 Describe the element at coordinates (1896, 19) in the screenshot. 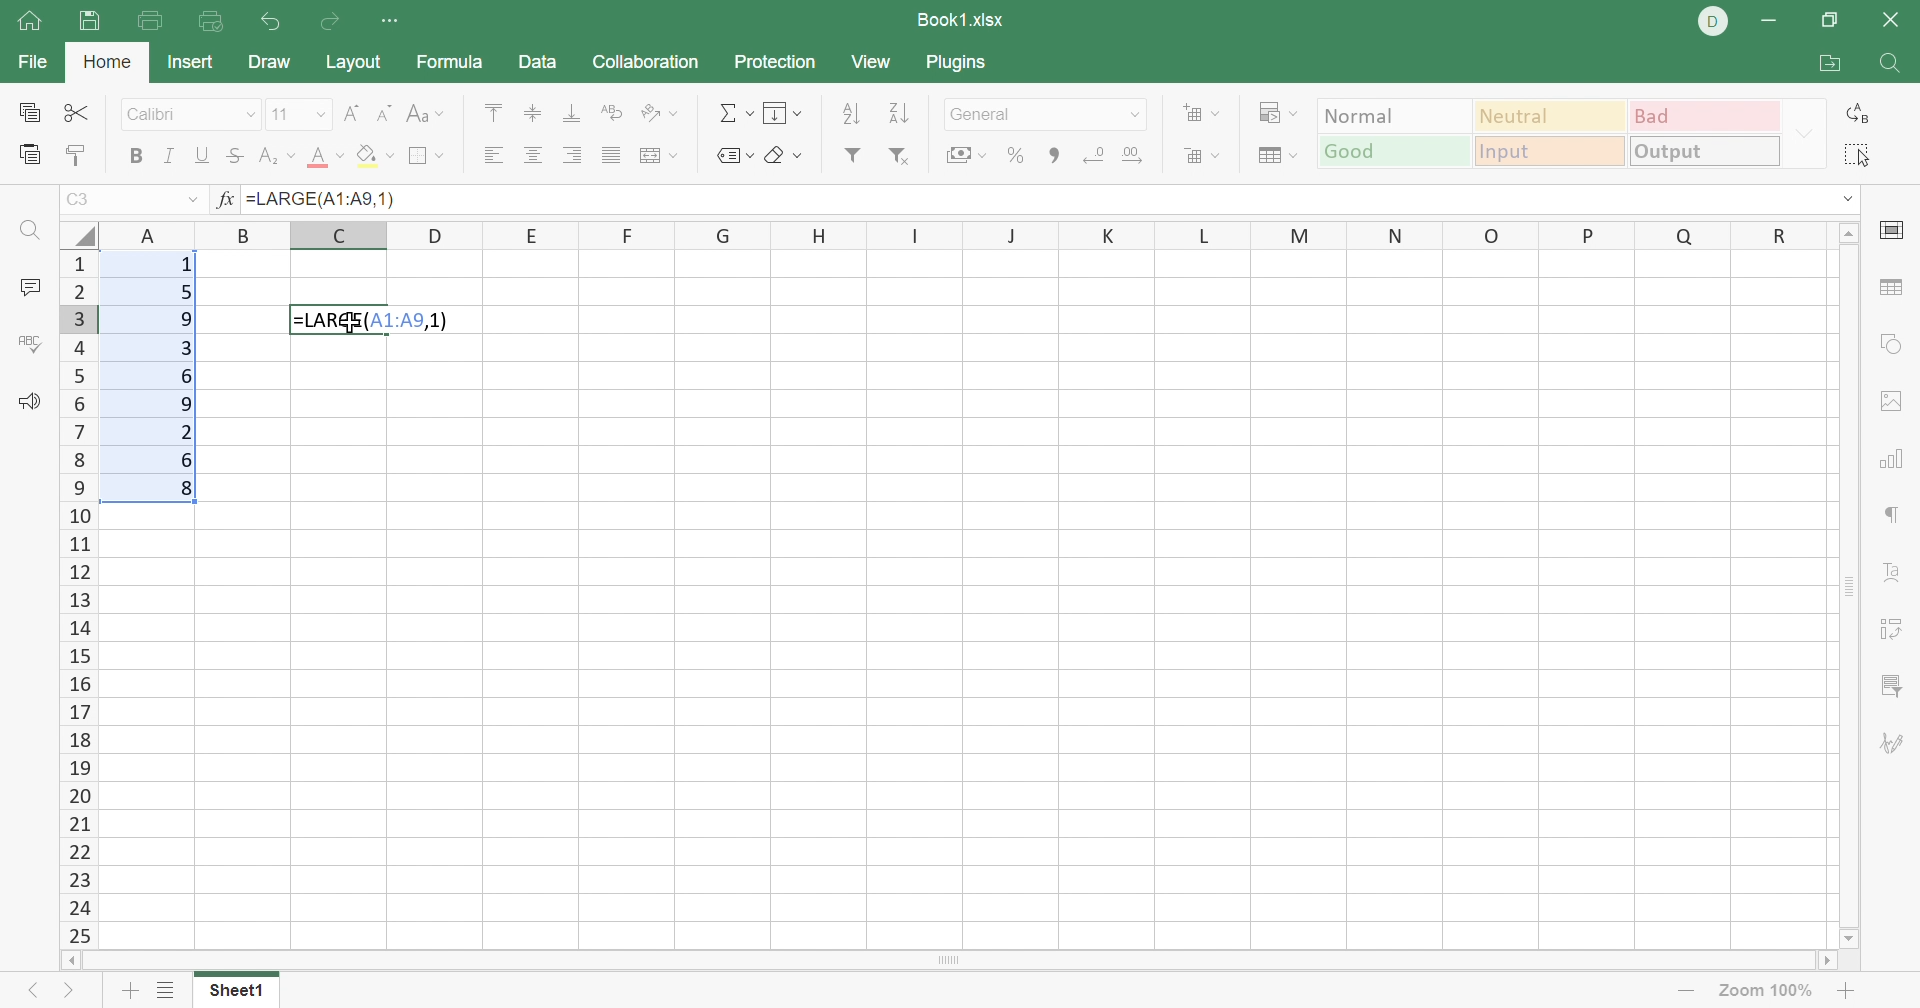

I see `Close` at that location.